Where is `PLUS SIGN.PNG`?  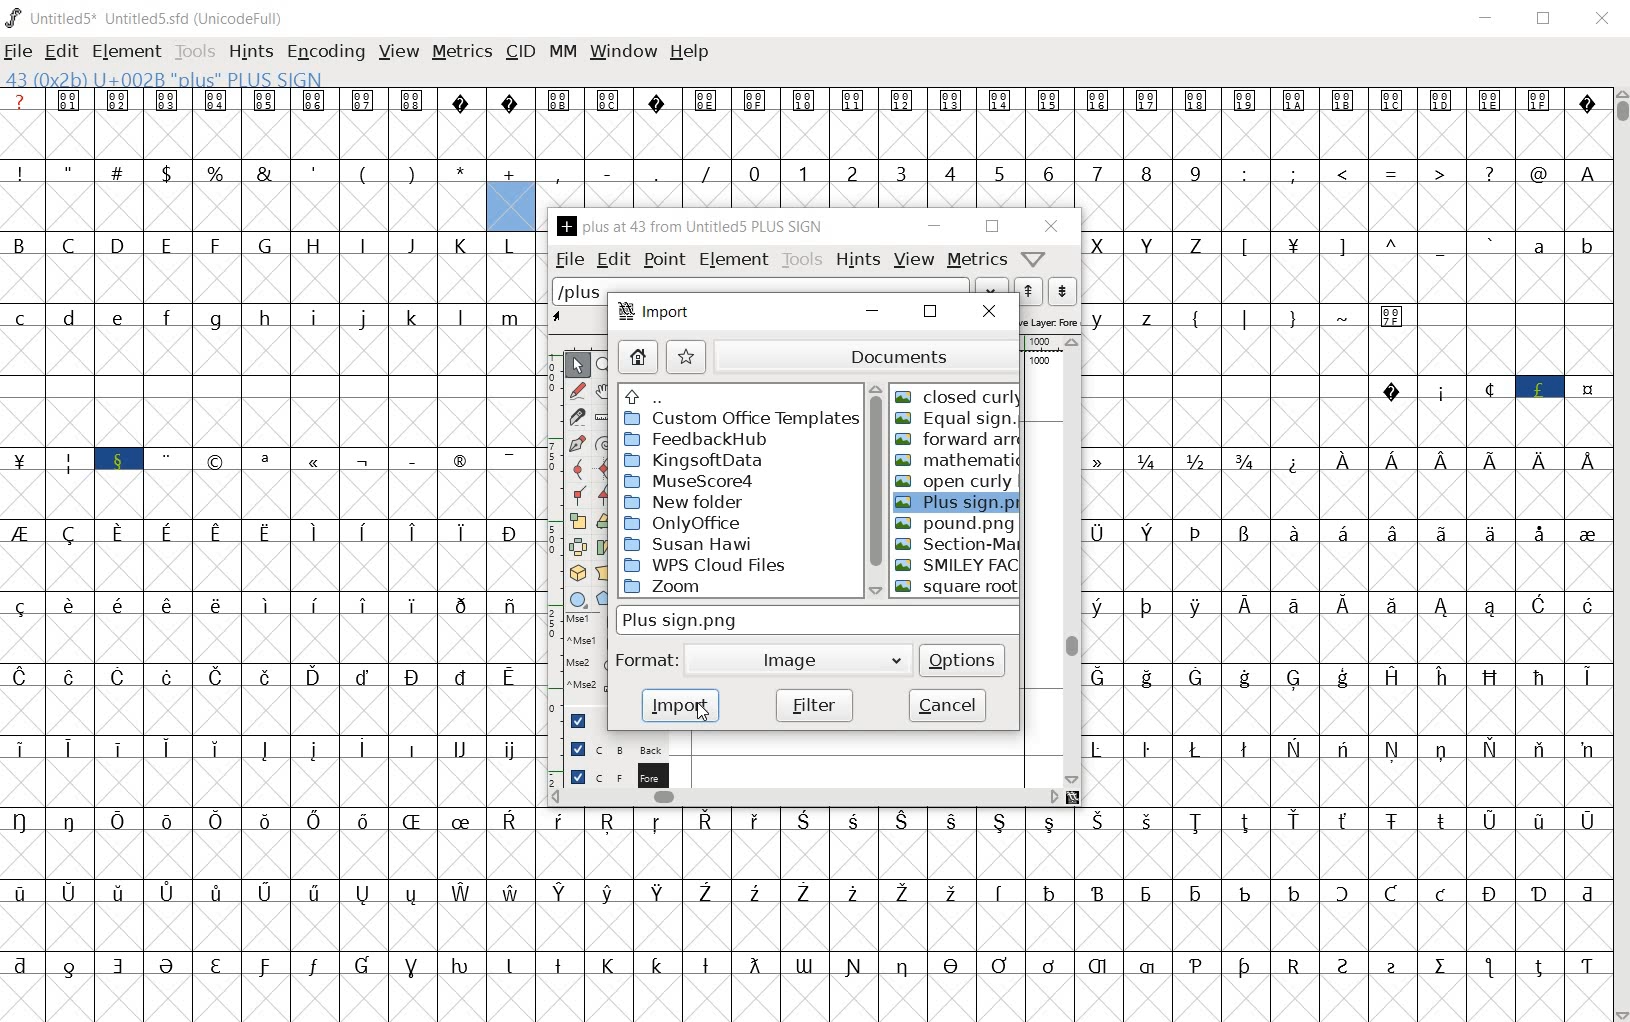 PLUS SIGN.PNG is located at coordinates (957, 504).